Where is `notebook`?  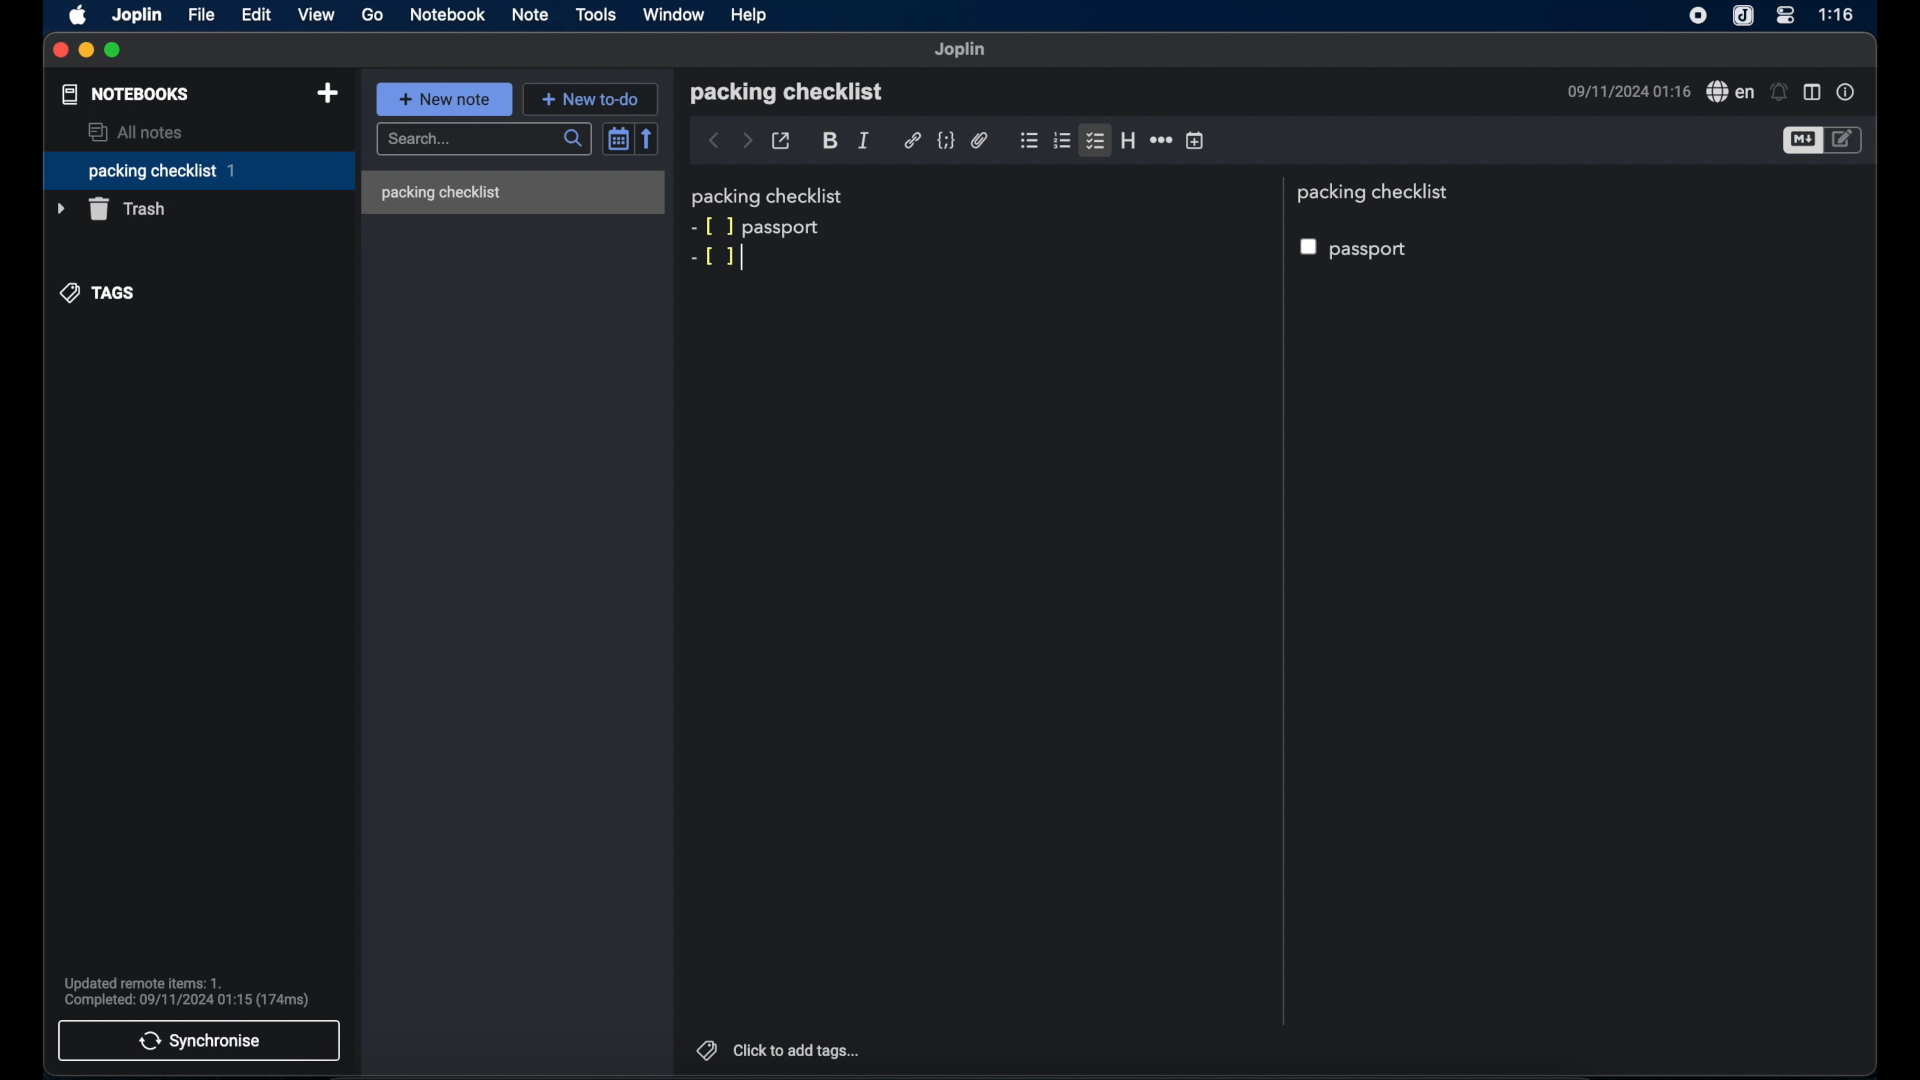 notebook is located at coordinates (447, 15).